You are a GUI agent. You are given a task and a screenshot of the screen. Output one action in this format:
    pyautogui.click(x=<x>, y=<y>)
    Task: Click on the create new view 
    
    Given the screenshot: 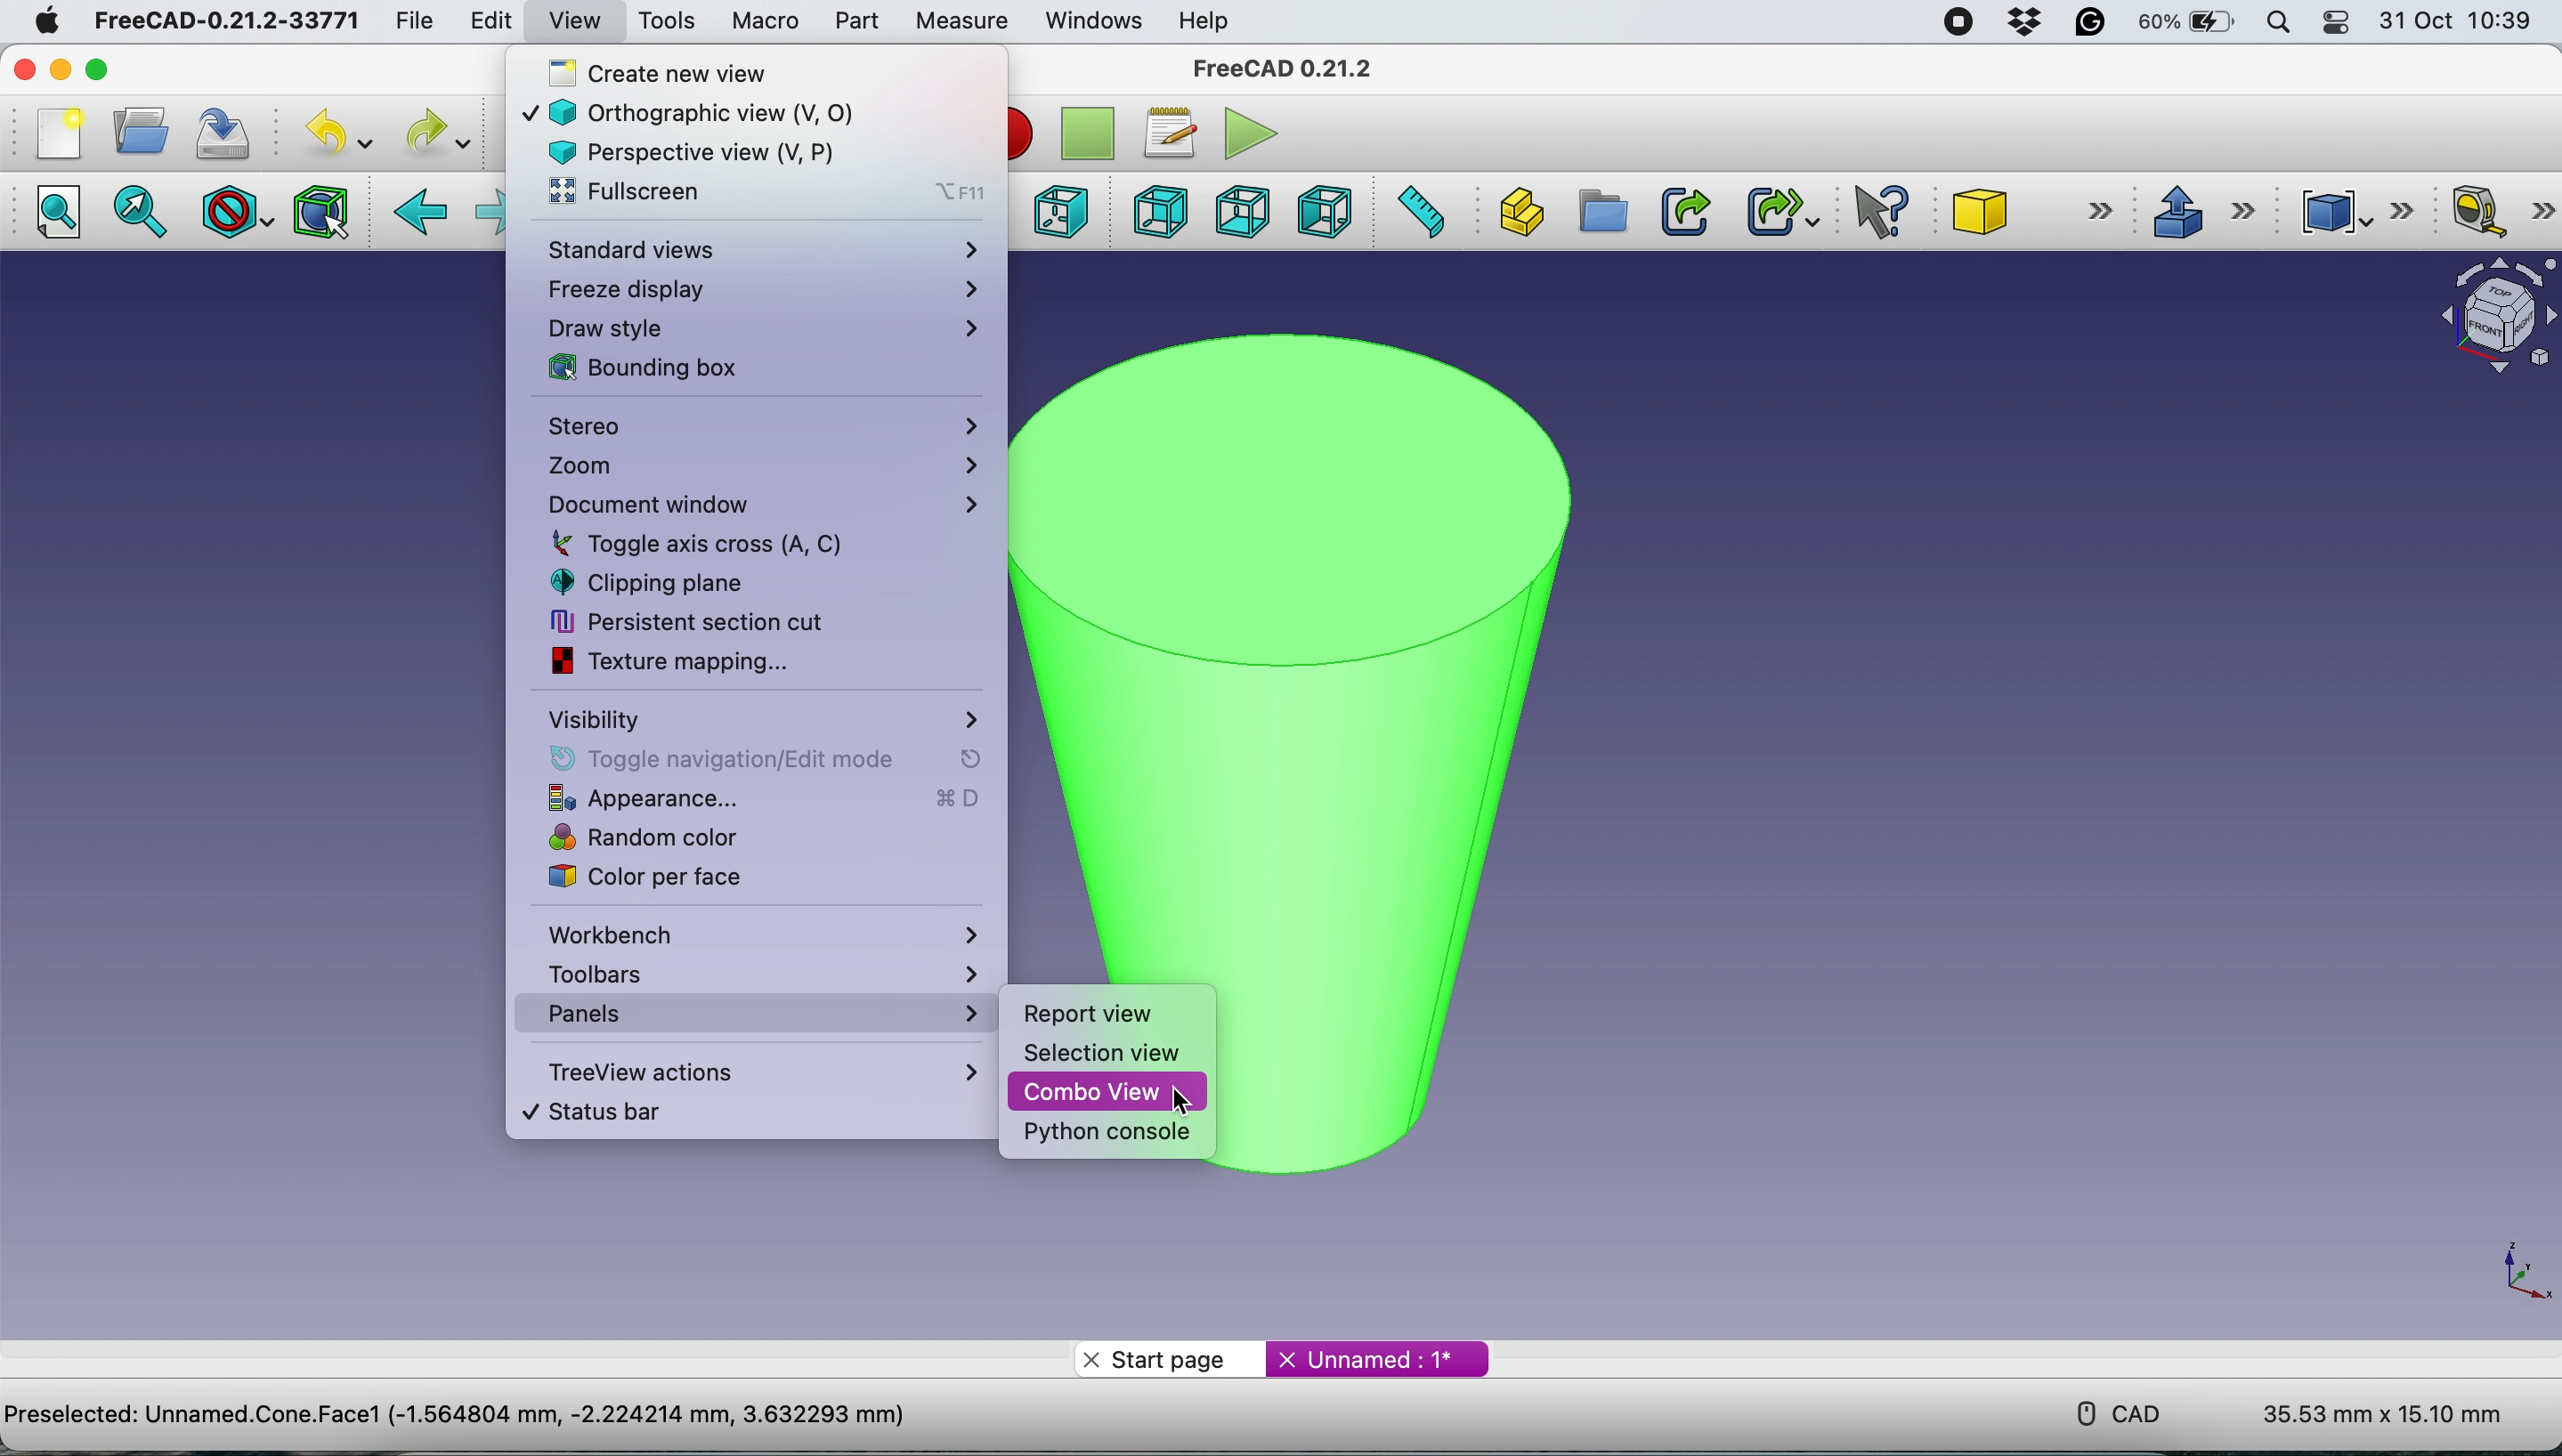 What is the action you would take?
    pyautogui.click(x=745, y=72)
    